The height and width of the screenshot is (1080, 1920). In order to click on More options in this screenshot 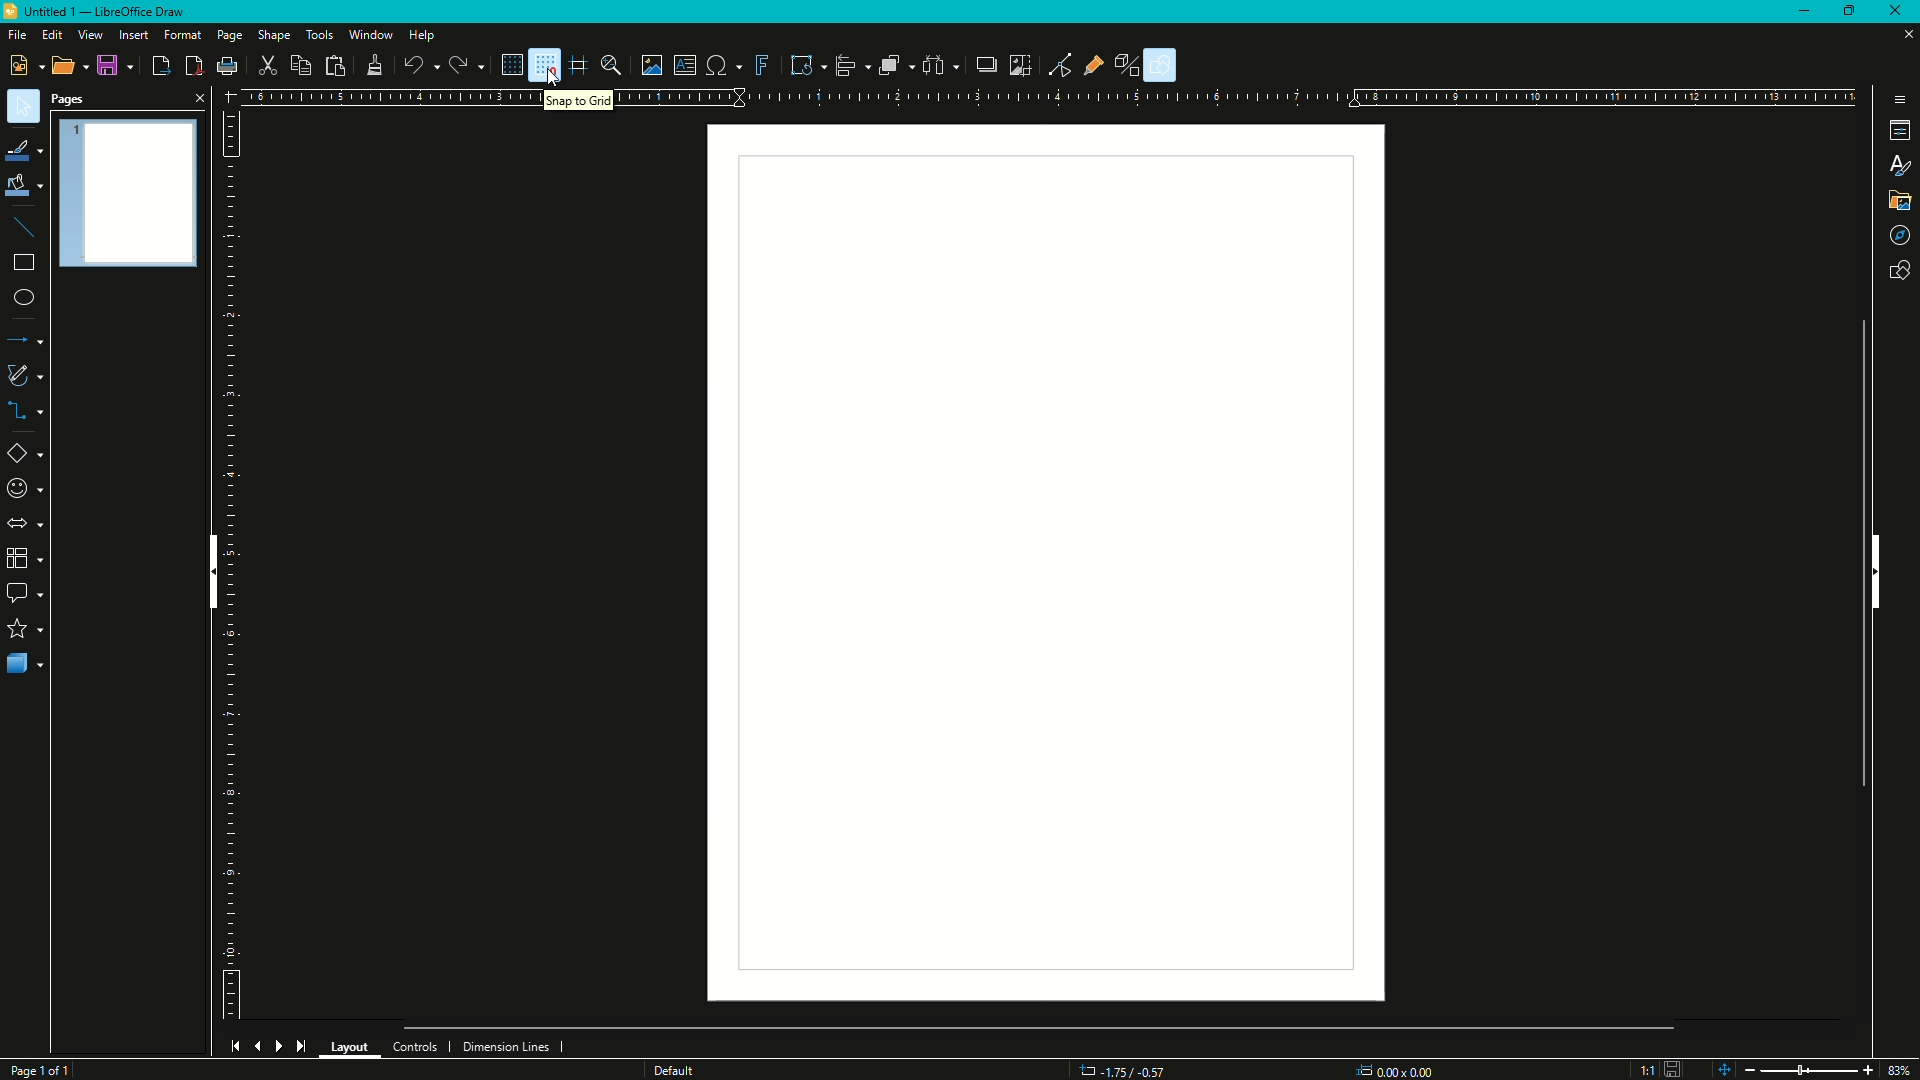, I will do `click(1895, 97)`.